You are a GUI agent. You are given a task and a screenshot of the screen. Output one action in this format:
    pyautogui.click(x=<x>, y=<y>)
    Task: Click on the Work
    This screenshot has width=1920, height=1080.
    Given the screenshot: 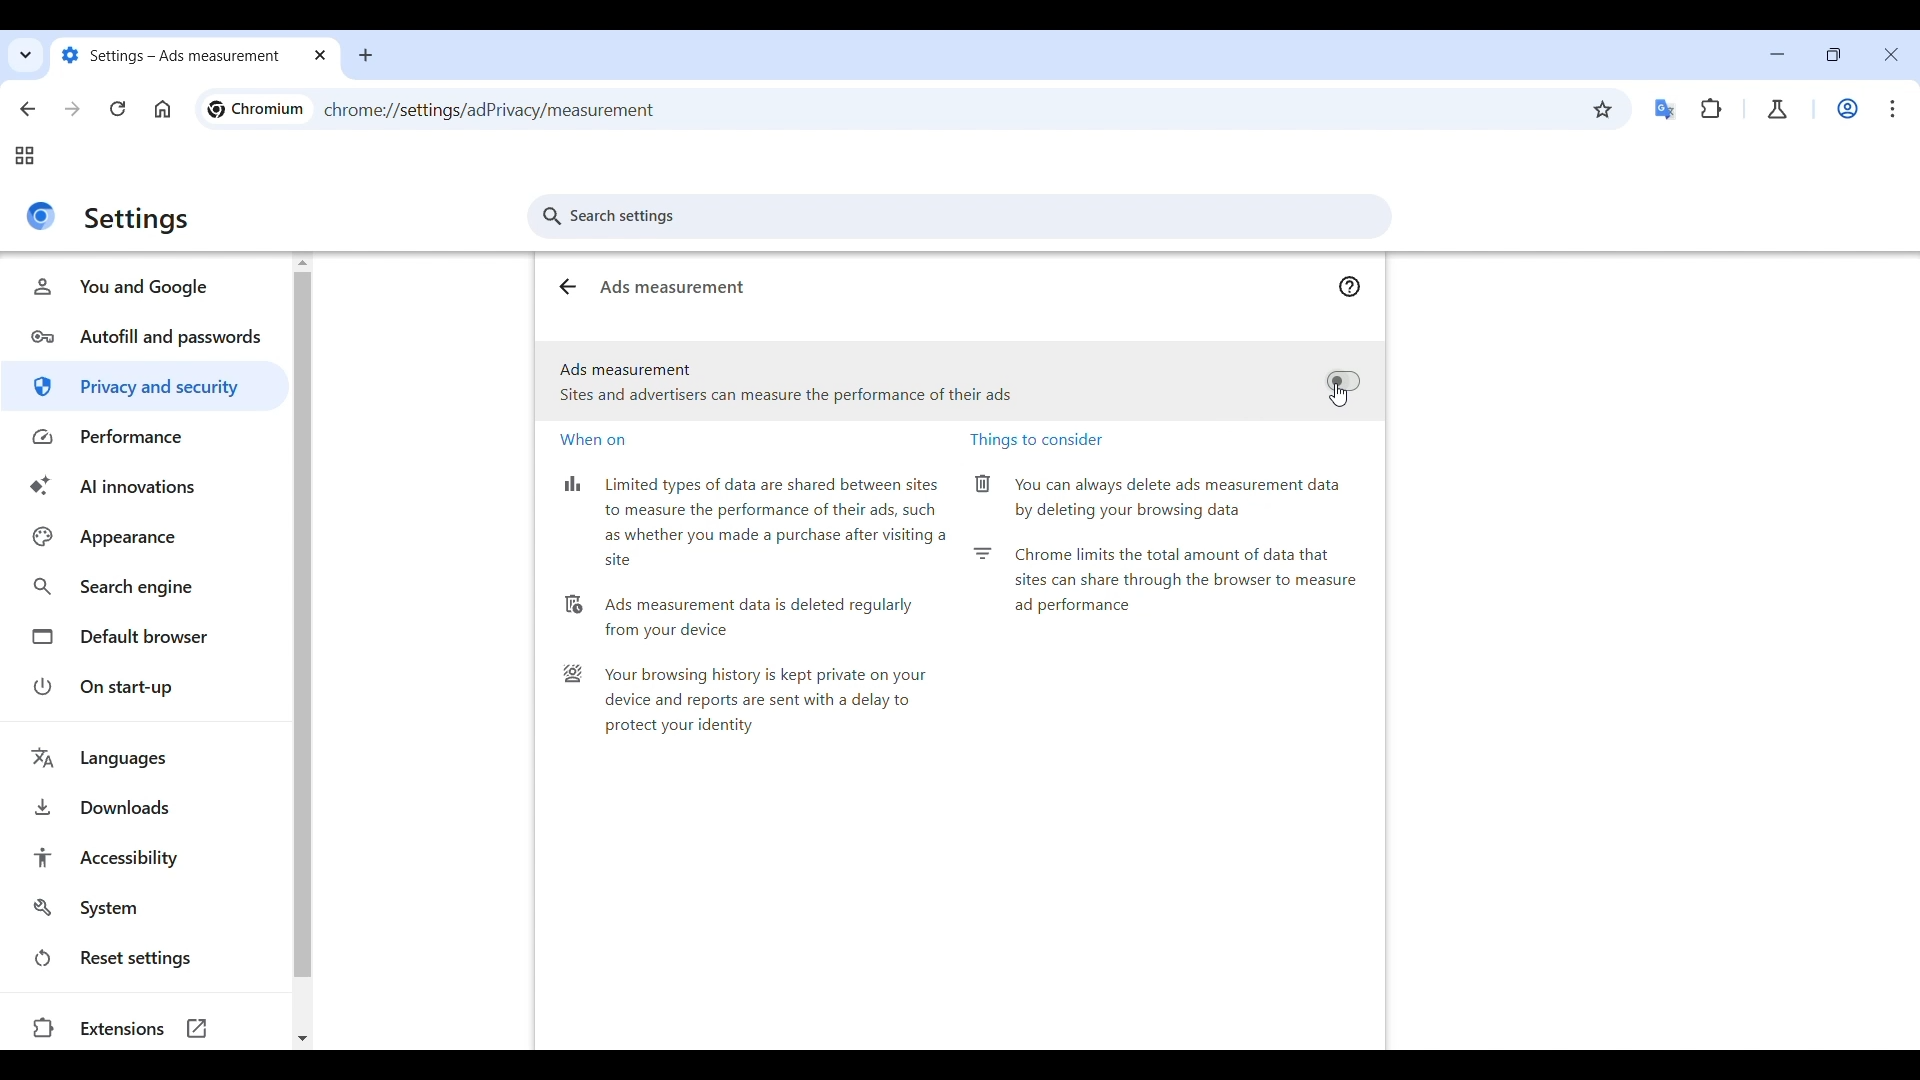 What is the action you would take?
    pyautogui.click(x=1848, y=108)
    